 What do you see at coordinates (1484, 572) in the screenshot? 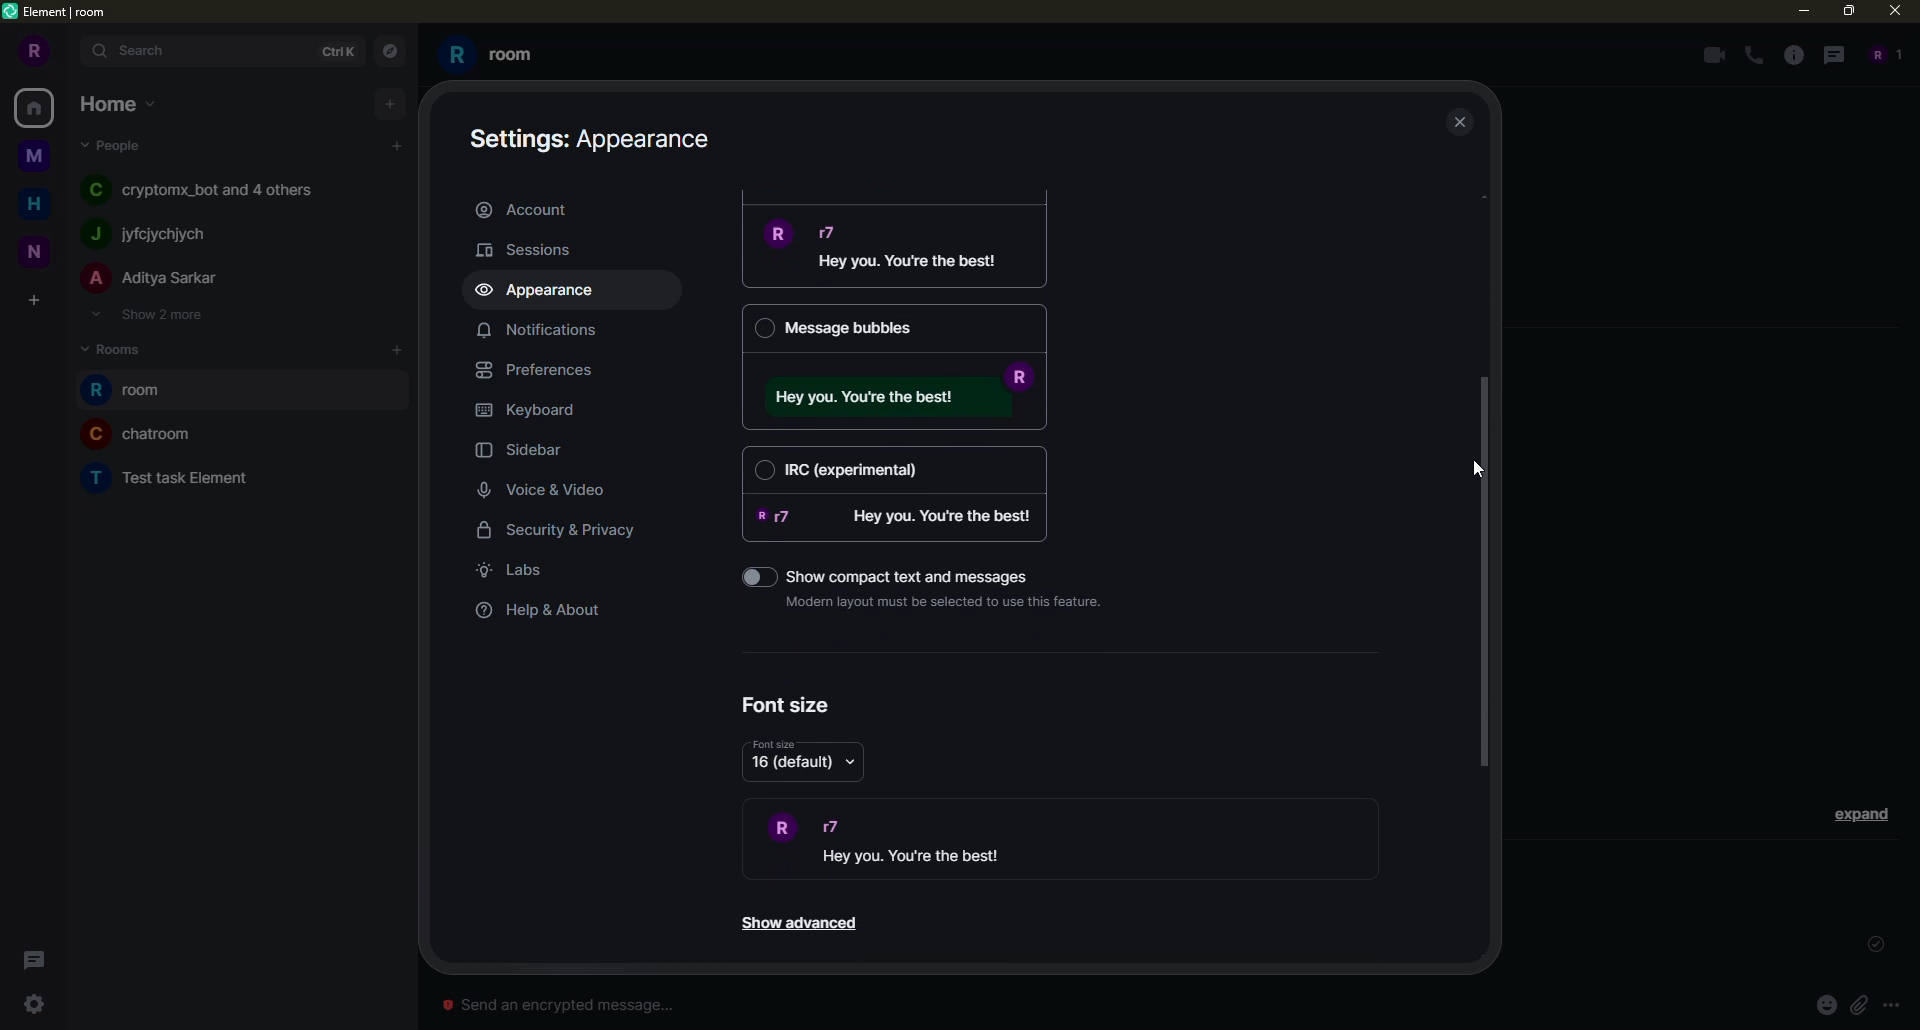
I see `drag` at bounding box center [1484, 572].